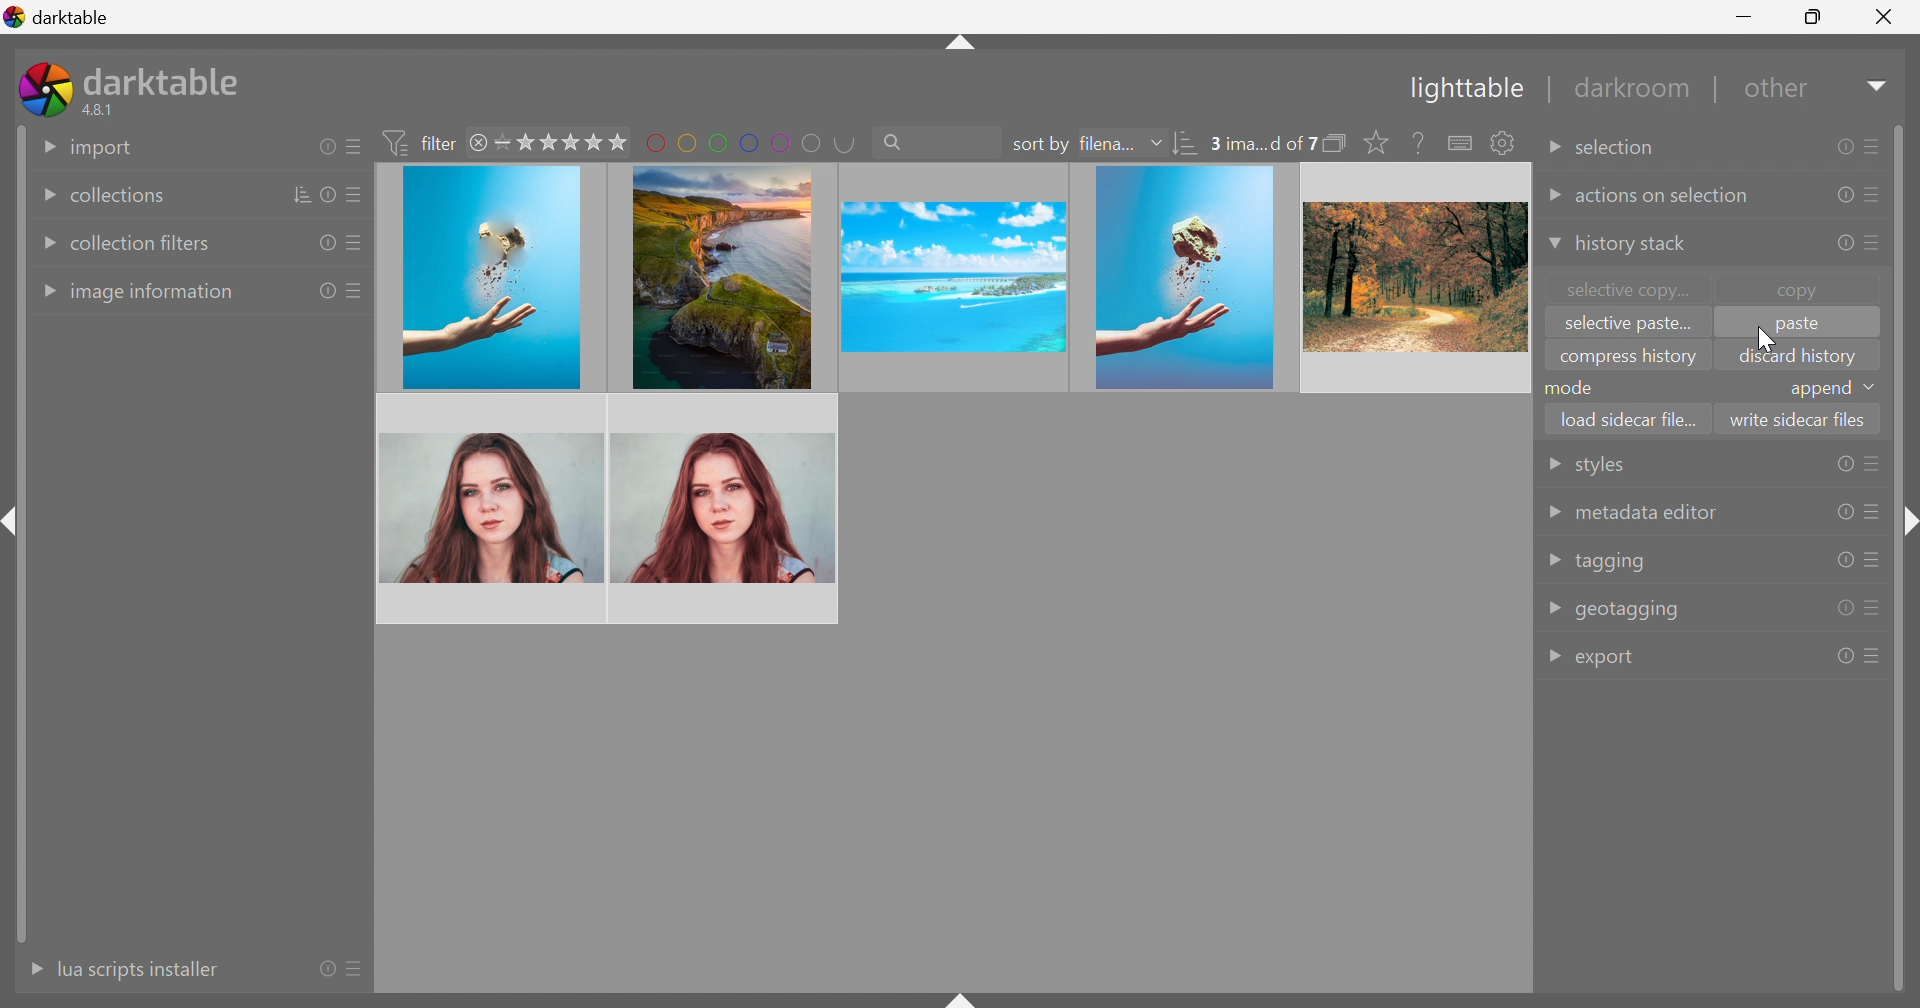  Describe the element at coordinates (142, 243) in the screenshot. I see `collection filters` at that location.